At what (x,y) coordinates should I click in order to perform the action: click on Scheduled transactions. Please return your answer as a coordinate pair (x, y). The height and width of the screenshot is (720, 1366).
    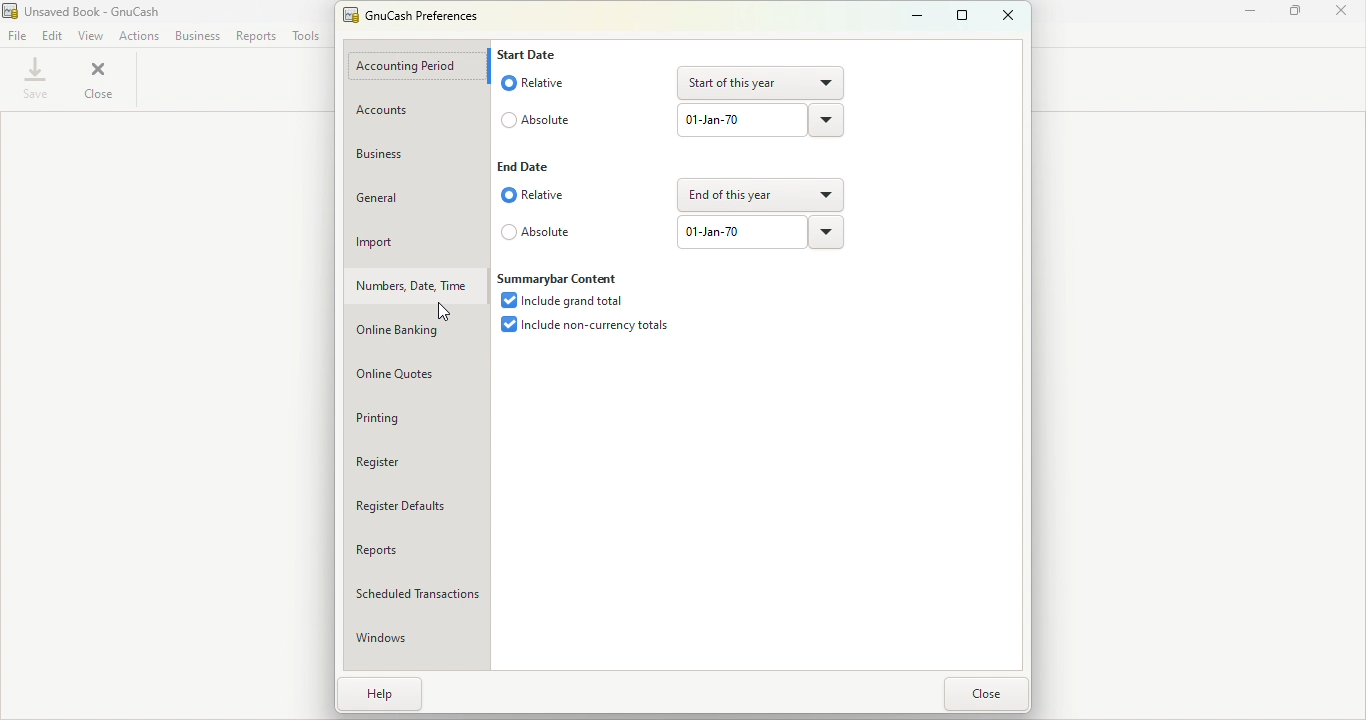
    Looking at the image, I should click on (420, 592).